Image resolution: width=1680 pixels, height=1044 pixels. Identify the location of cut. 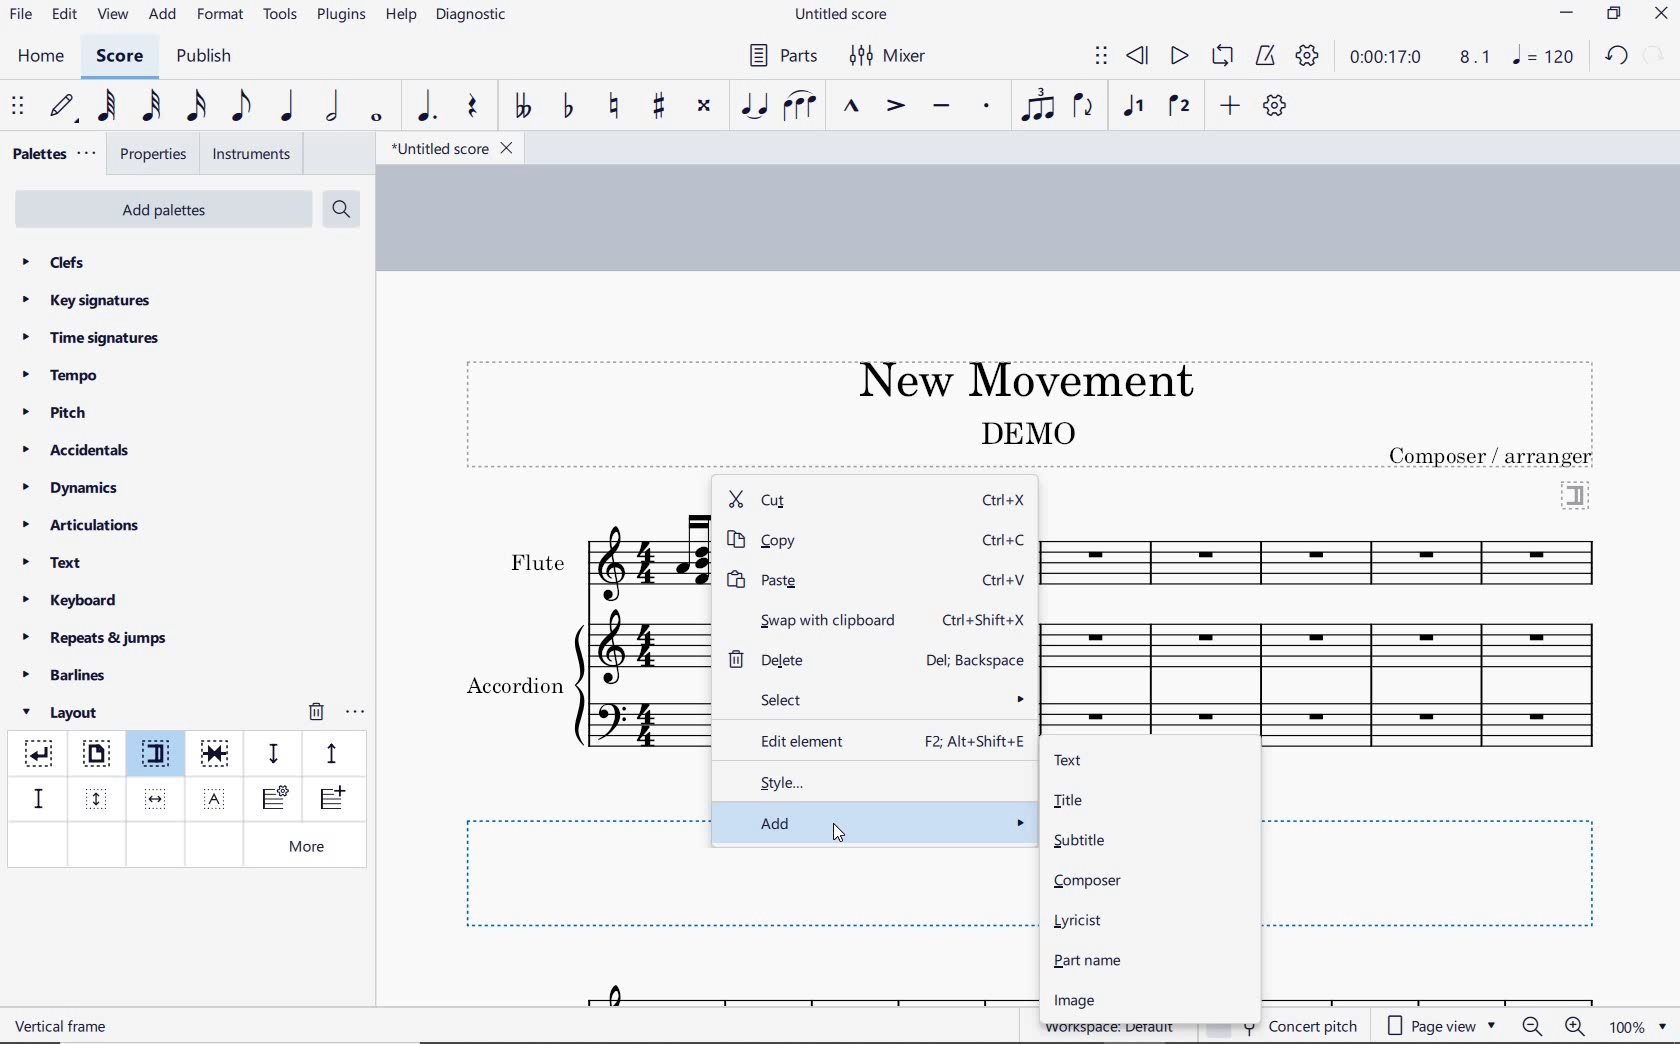
(829, 501).